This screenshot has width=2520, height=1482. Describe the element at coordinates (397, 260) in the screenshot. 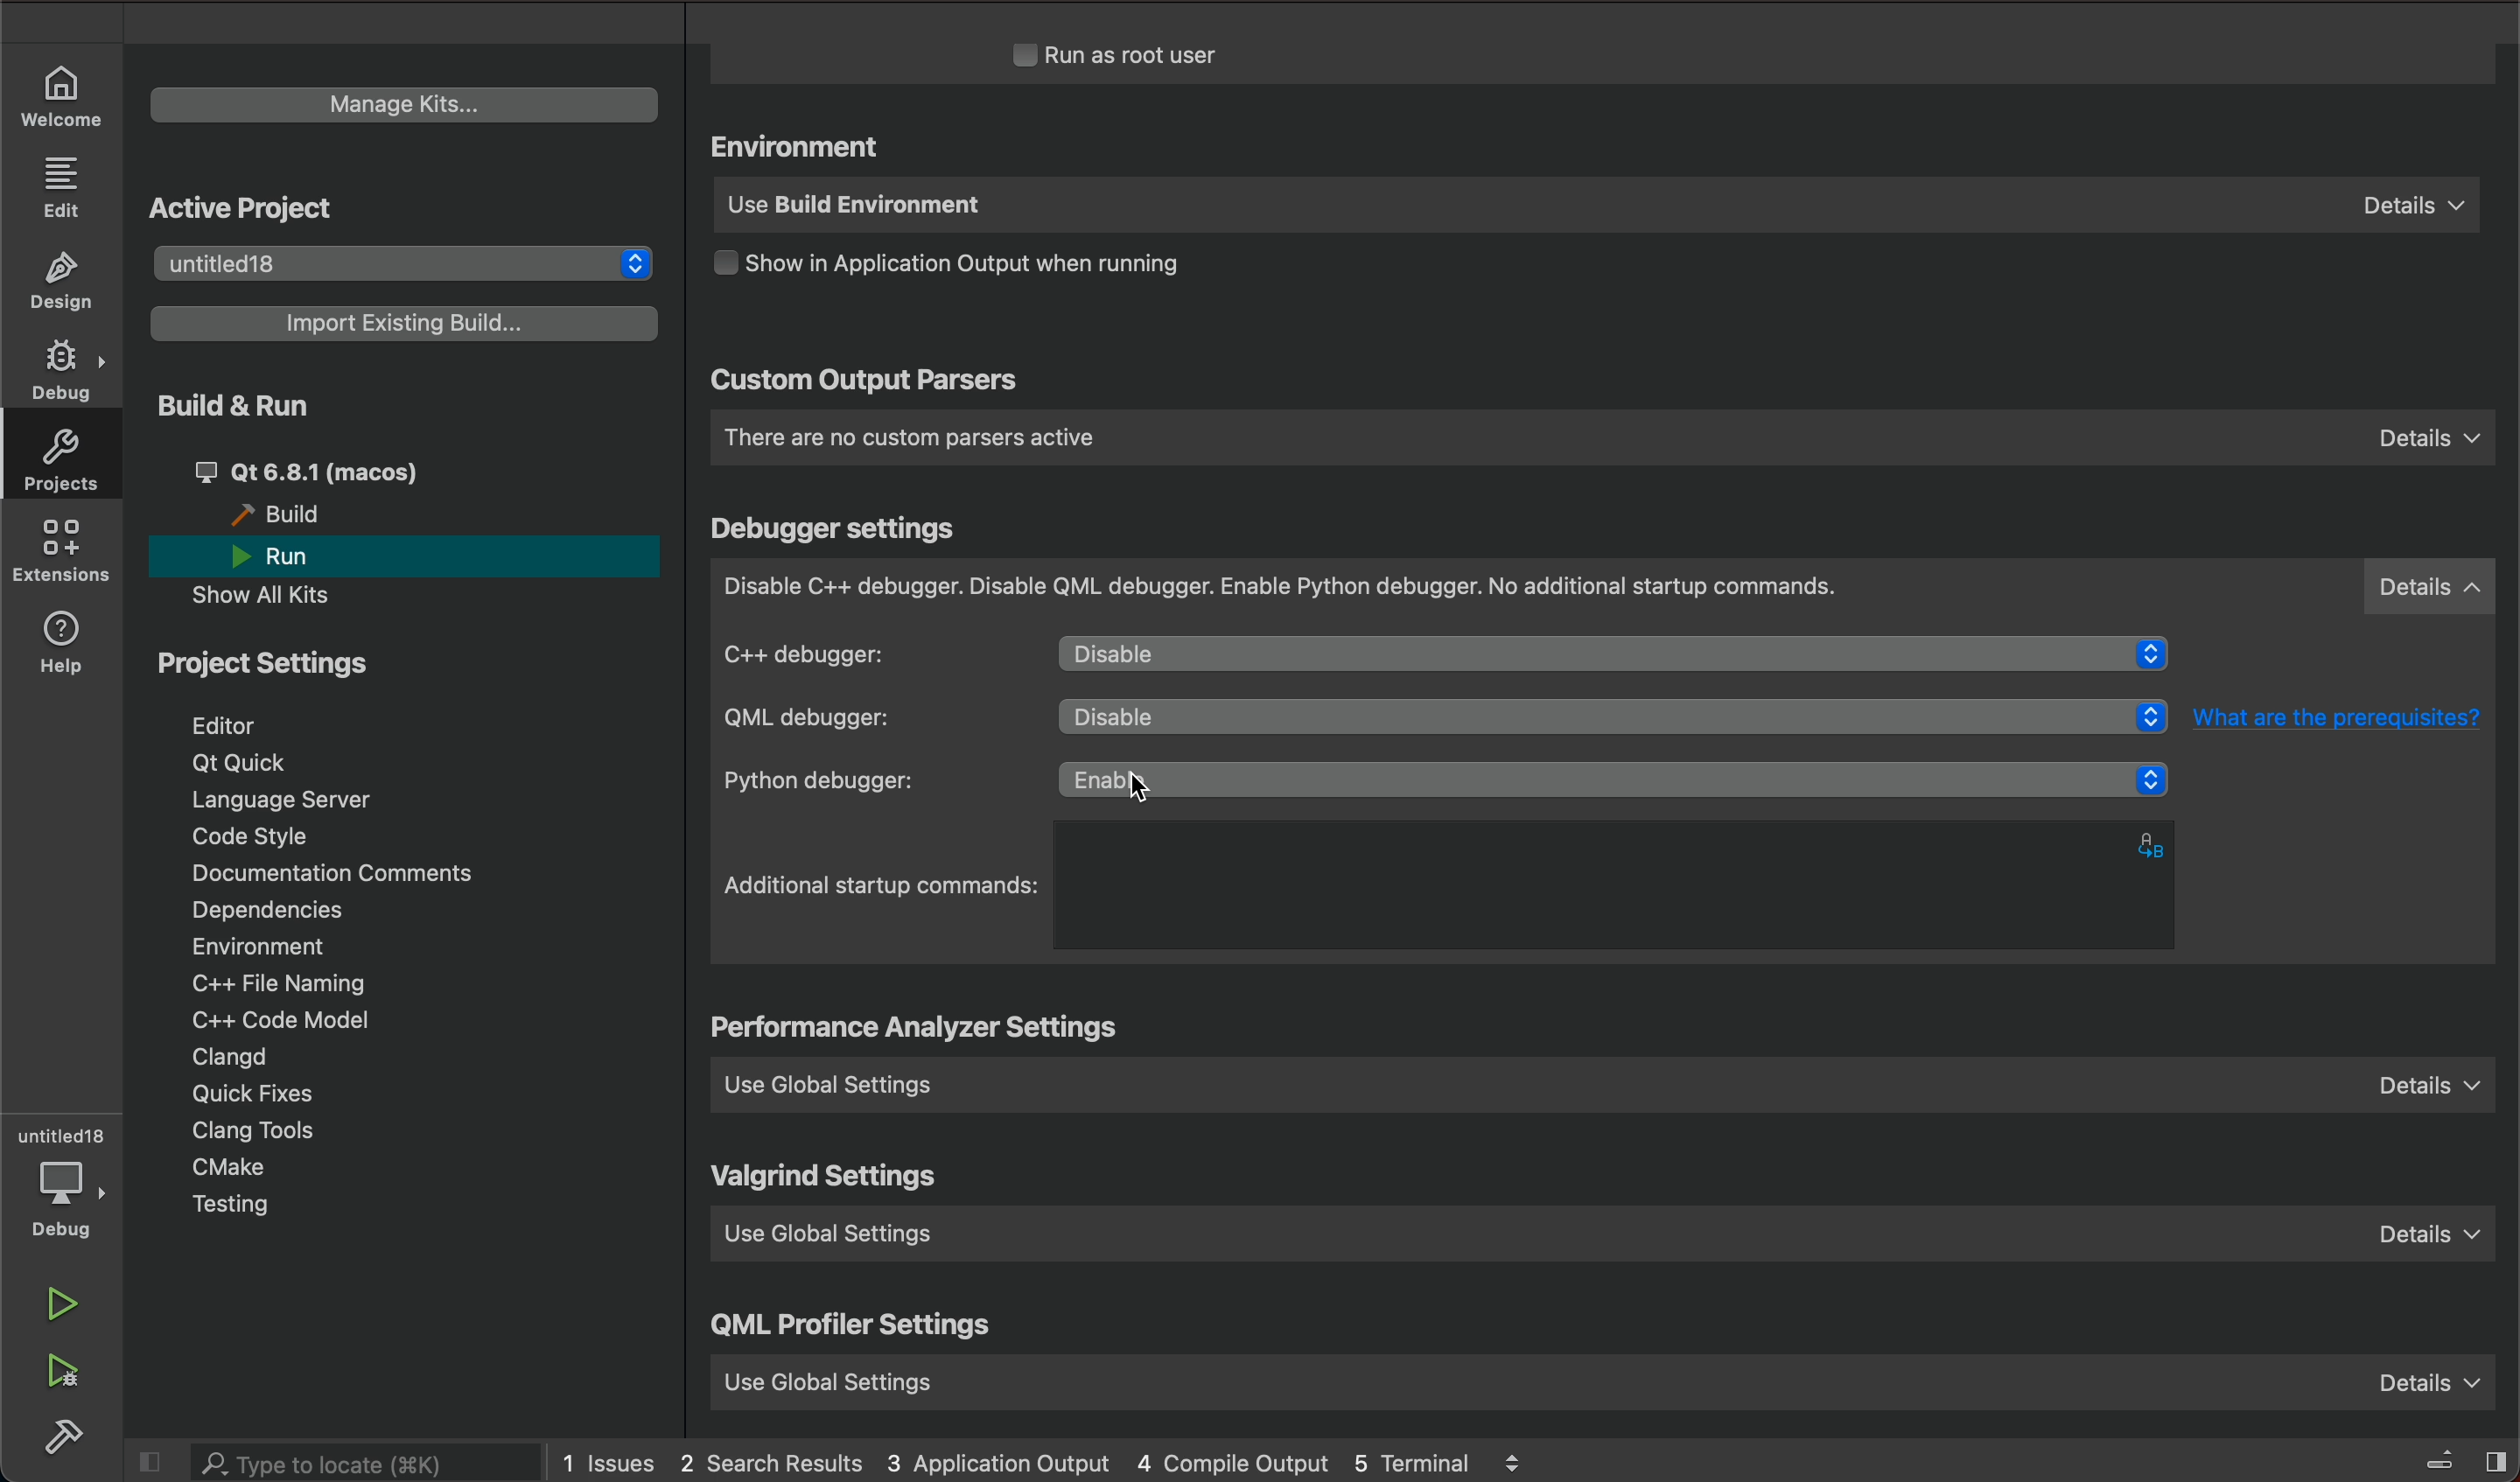

I see `untitled` at that location.